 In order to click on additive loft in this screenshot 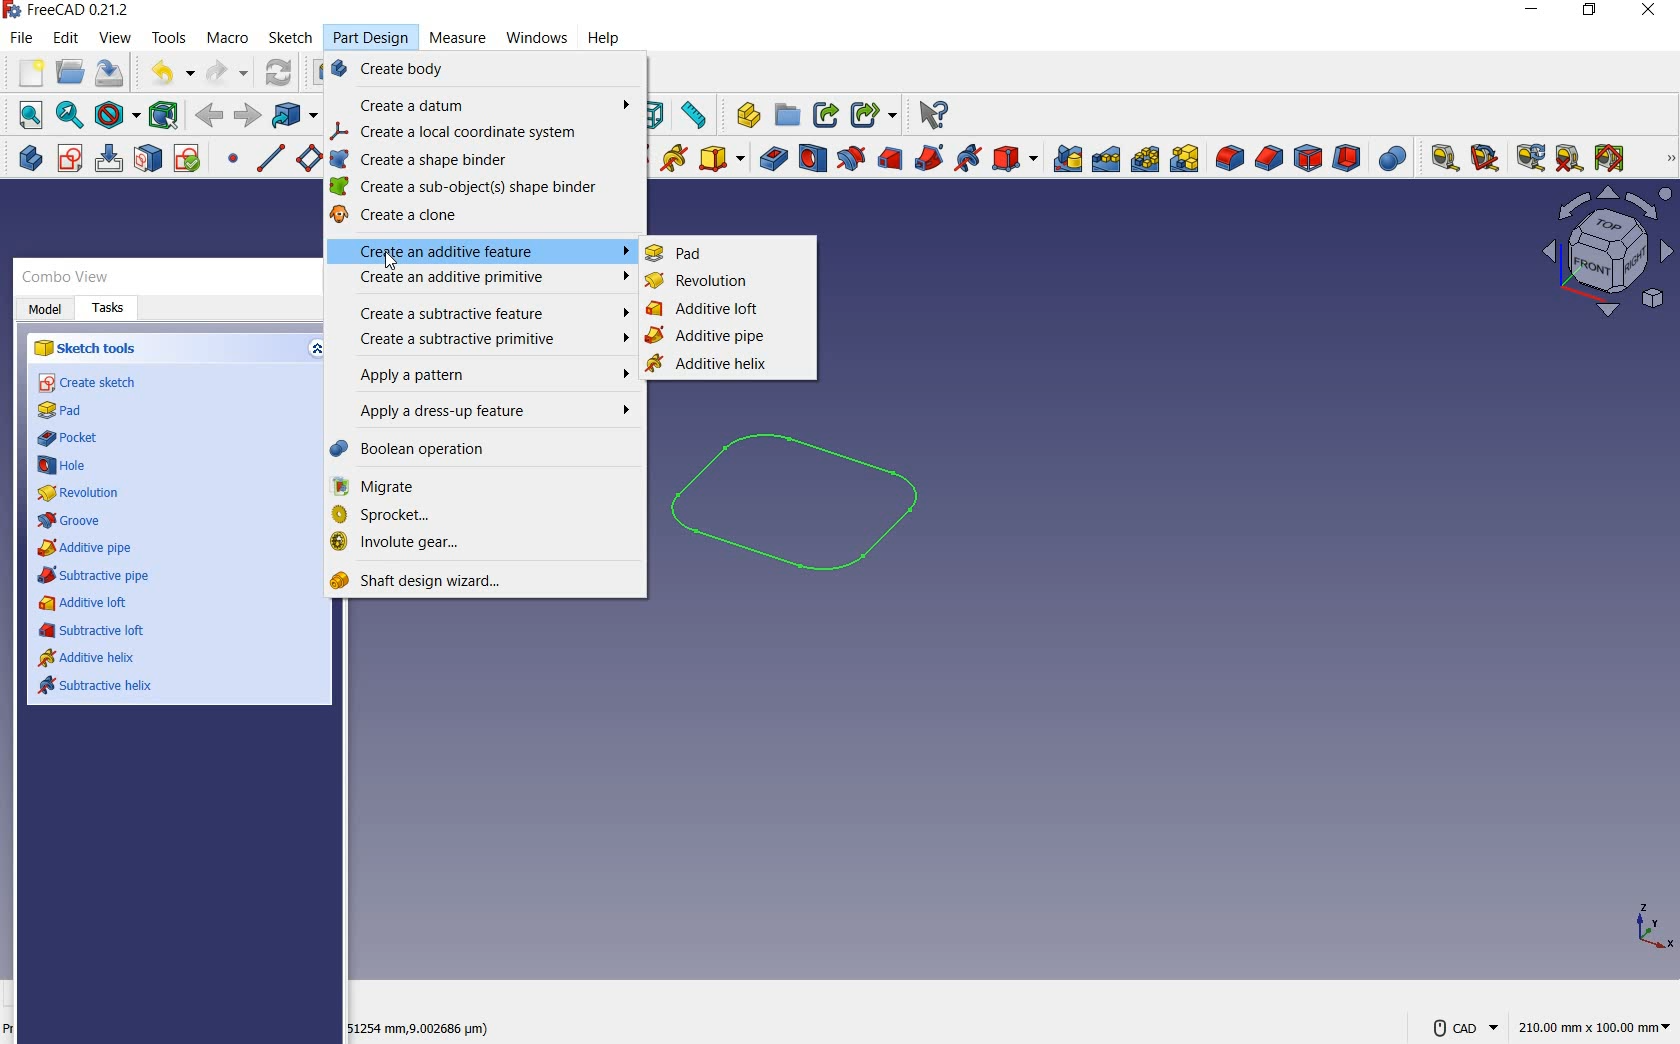, I will do `click(709, 310)`.